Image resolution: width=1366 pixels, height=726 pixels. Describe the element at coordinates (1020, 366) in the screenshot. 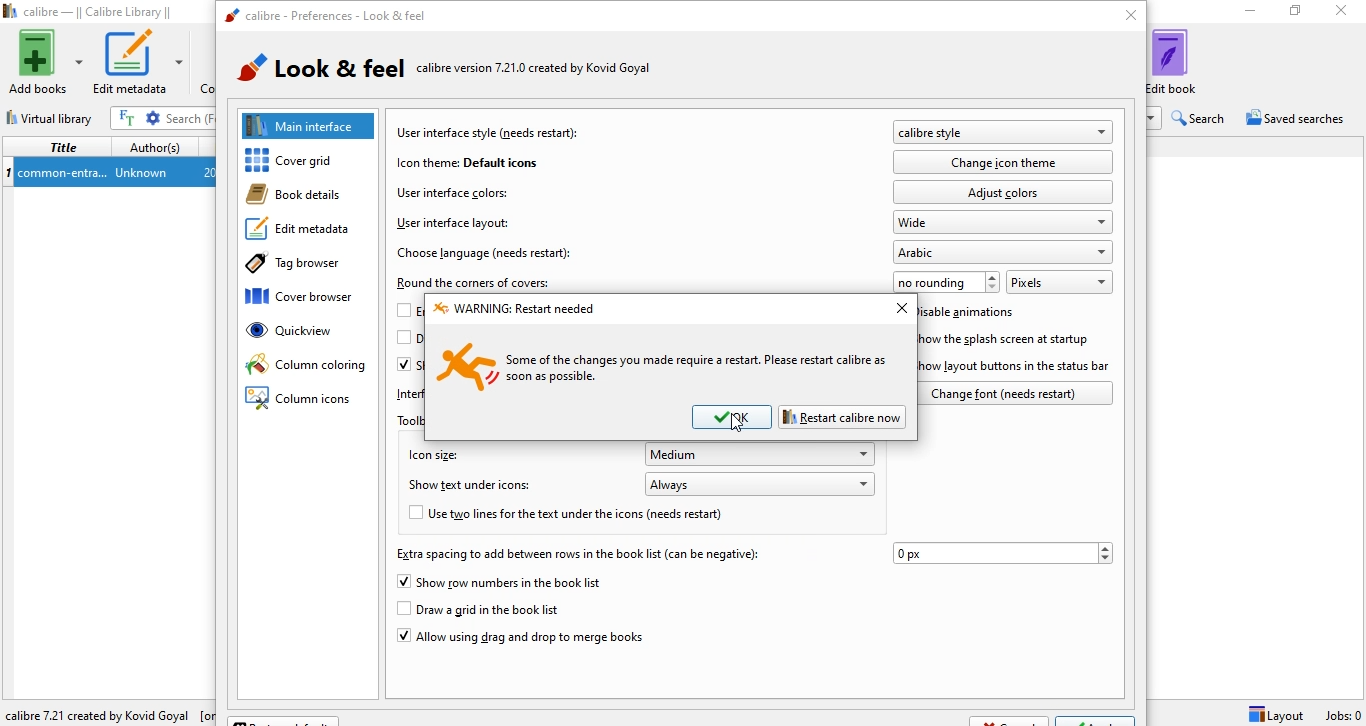

I see `show layout buttons in the status bar` at that location.